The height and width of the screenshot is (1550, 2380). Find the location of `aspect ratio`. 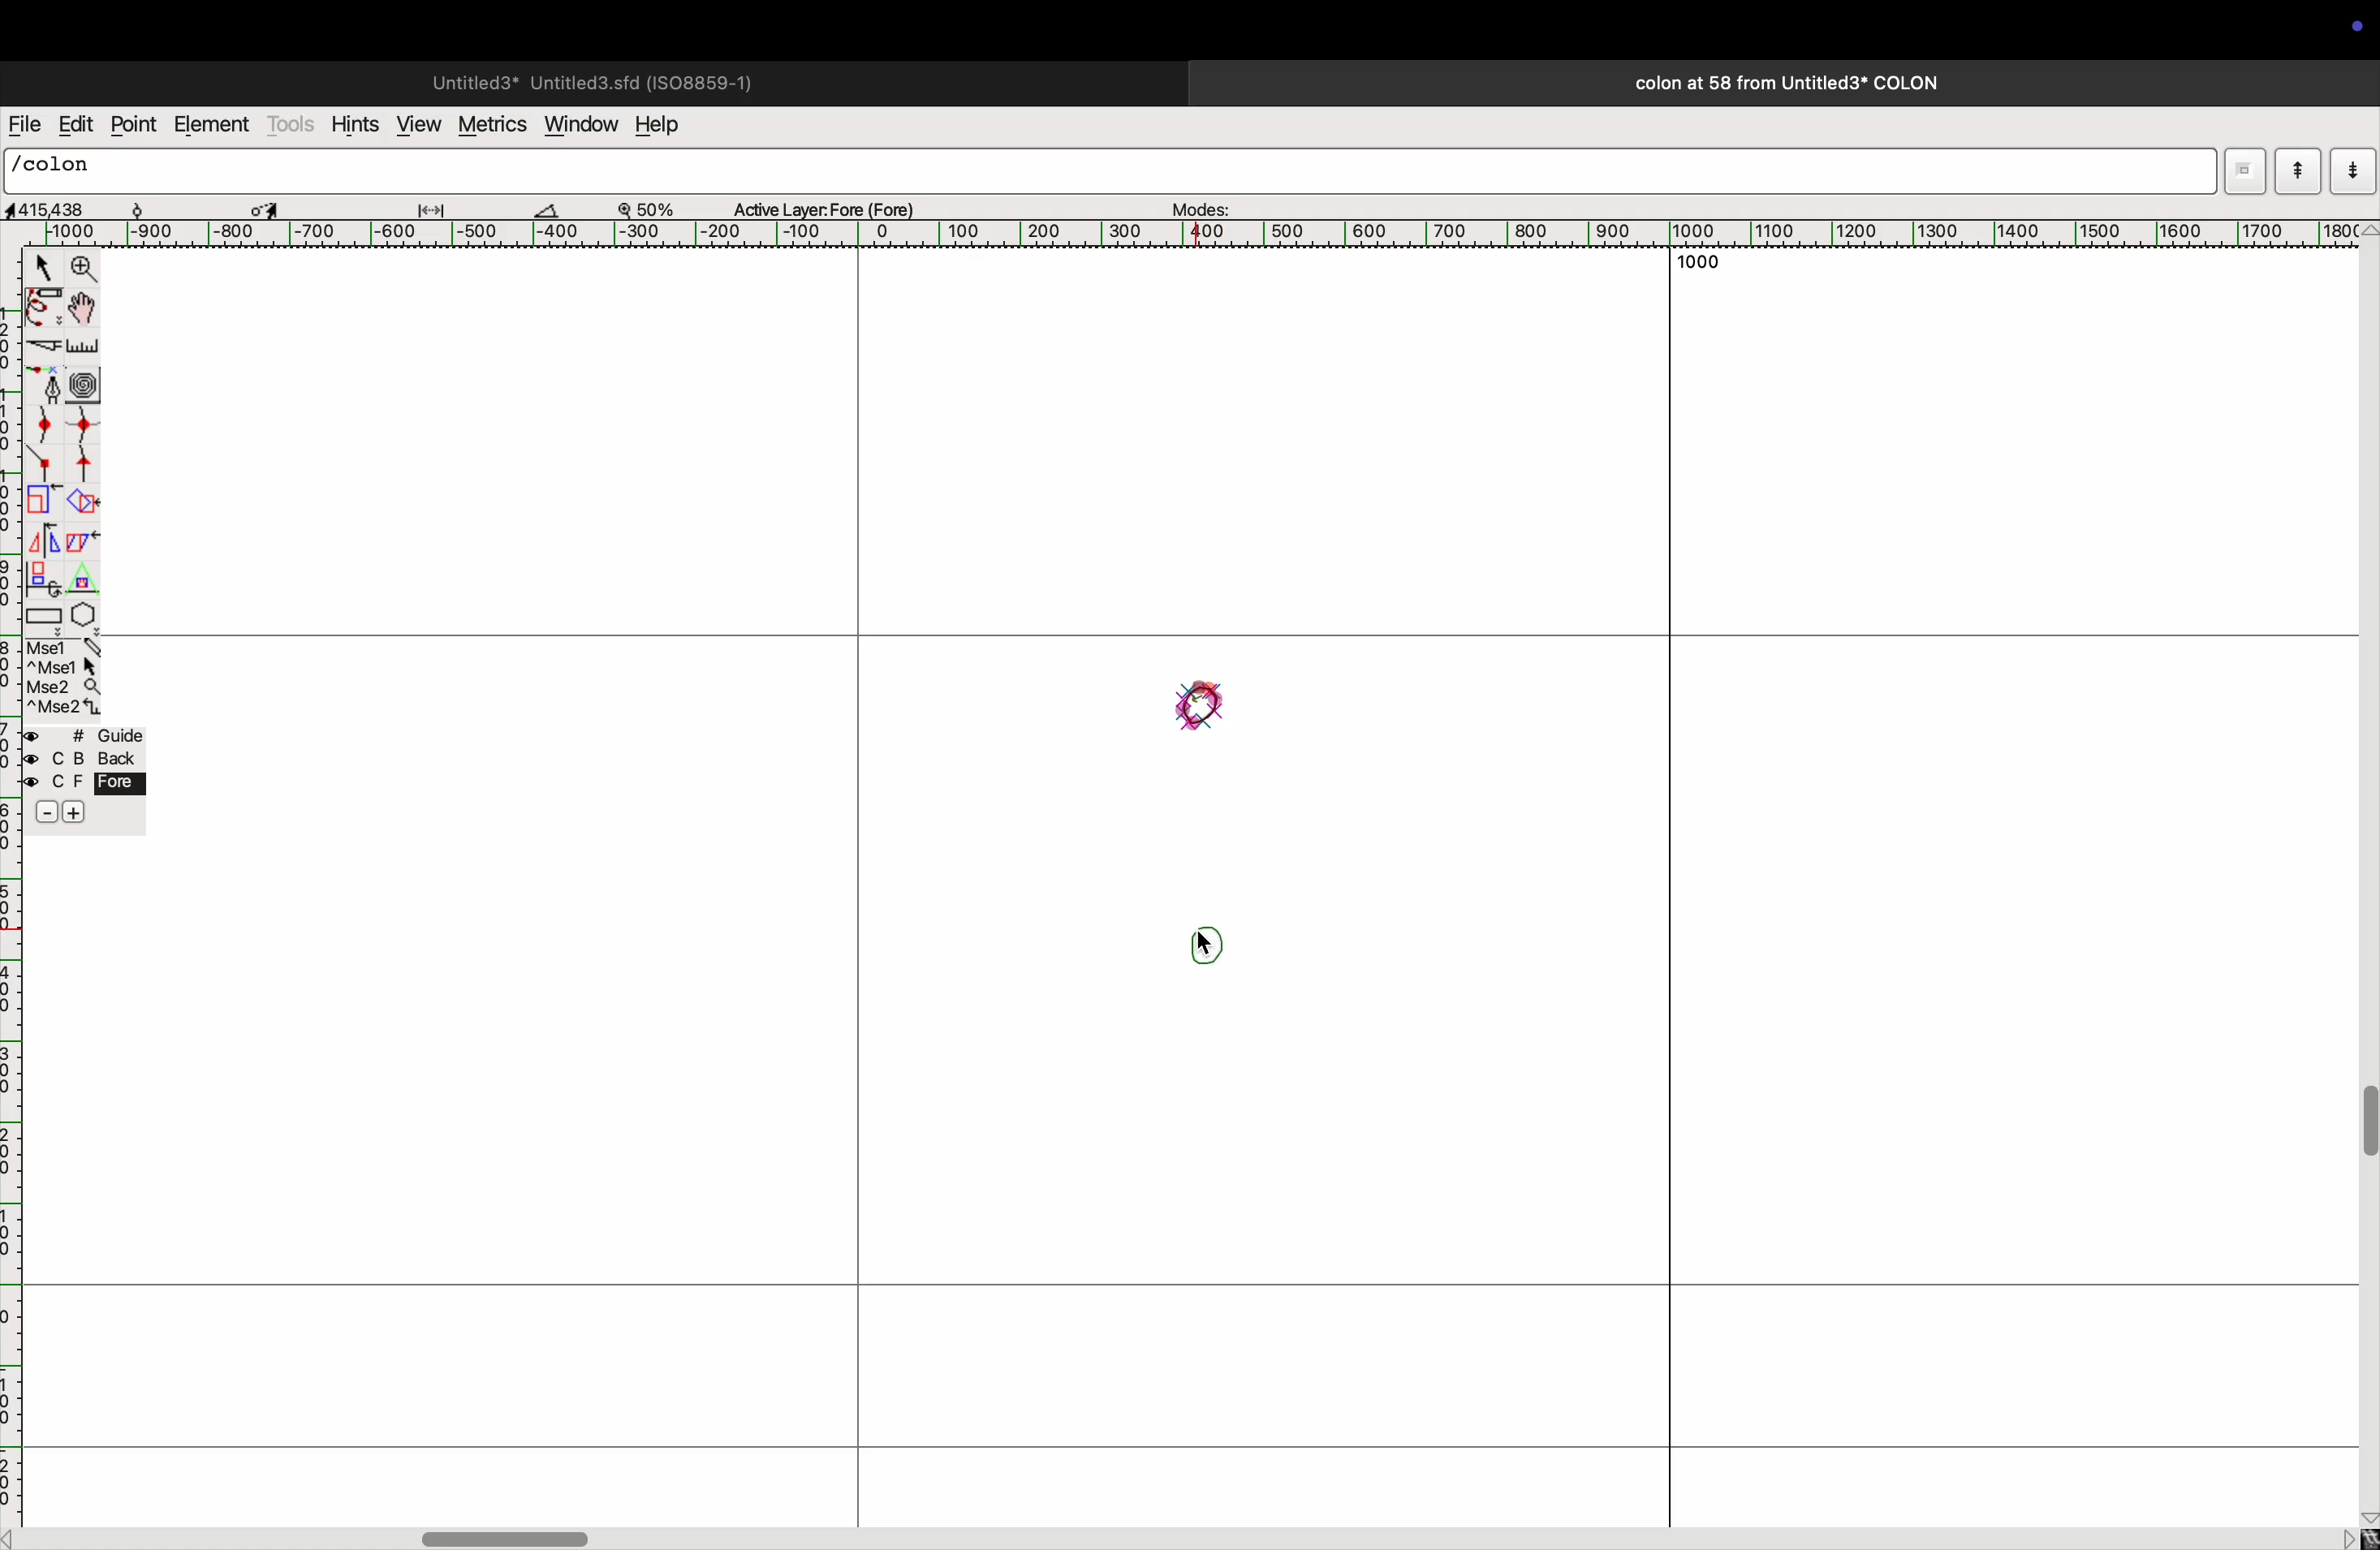

aspect ratio is located at coordinates (53, 209).